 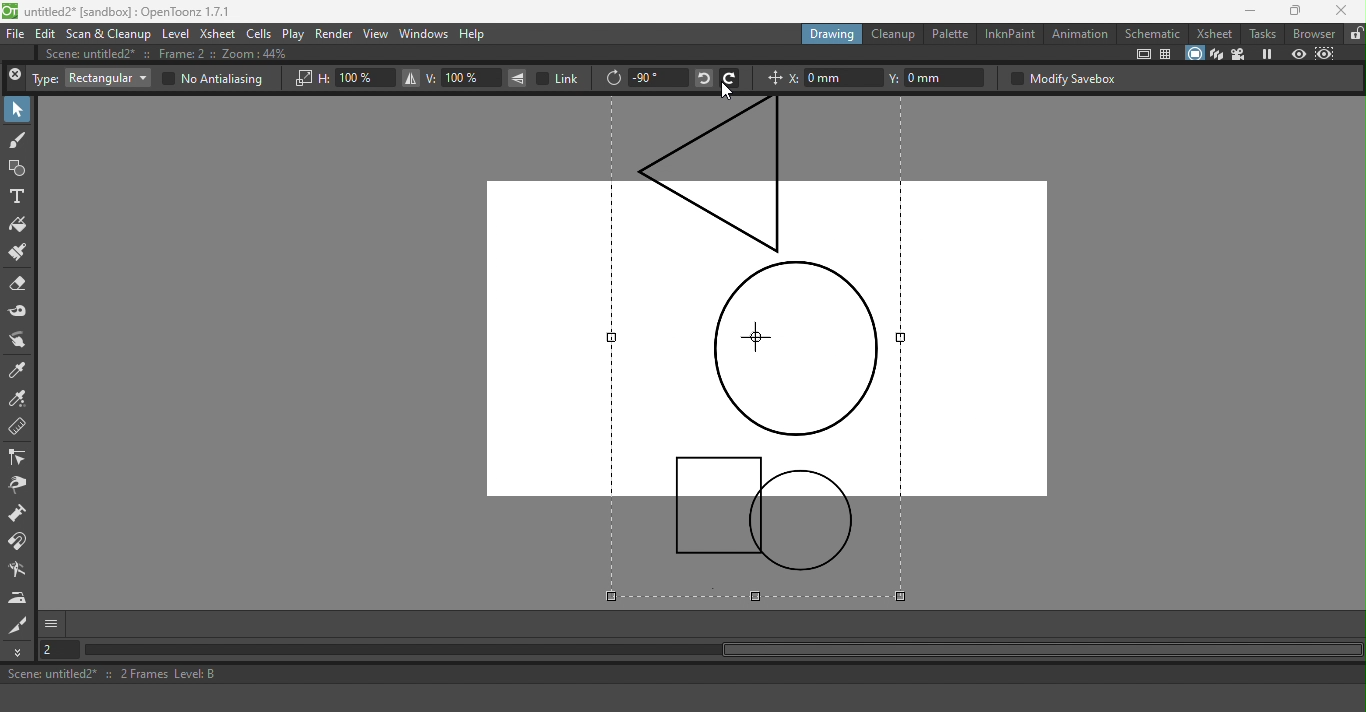 What do you see at coordinates (53, 624) in the screenshot?
I see `GUI show/hide` at bounding box center [53, 624].